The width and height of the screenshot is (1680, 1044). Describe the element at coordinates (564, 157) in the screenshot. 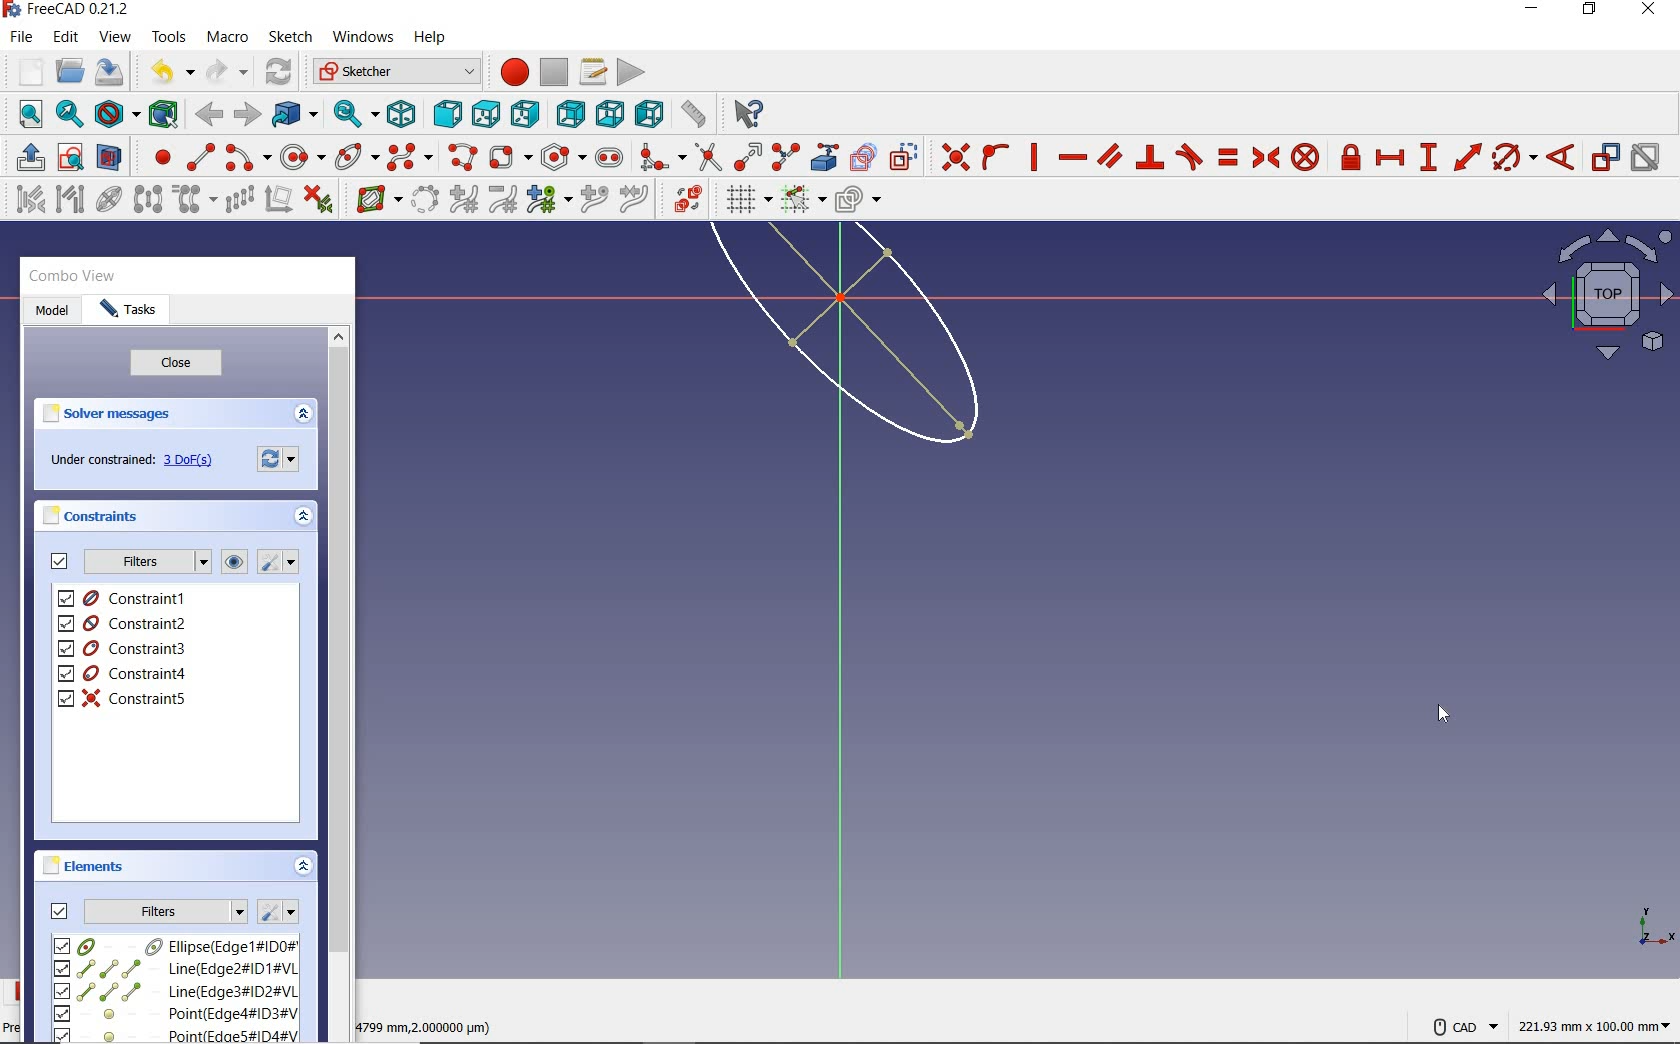

I see `create regular polygon` at that location.